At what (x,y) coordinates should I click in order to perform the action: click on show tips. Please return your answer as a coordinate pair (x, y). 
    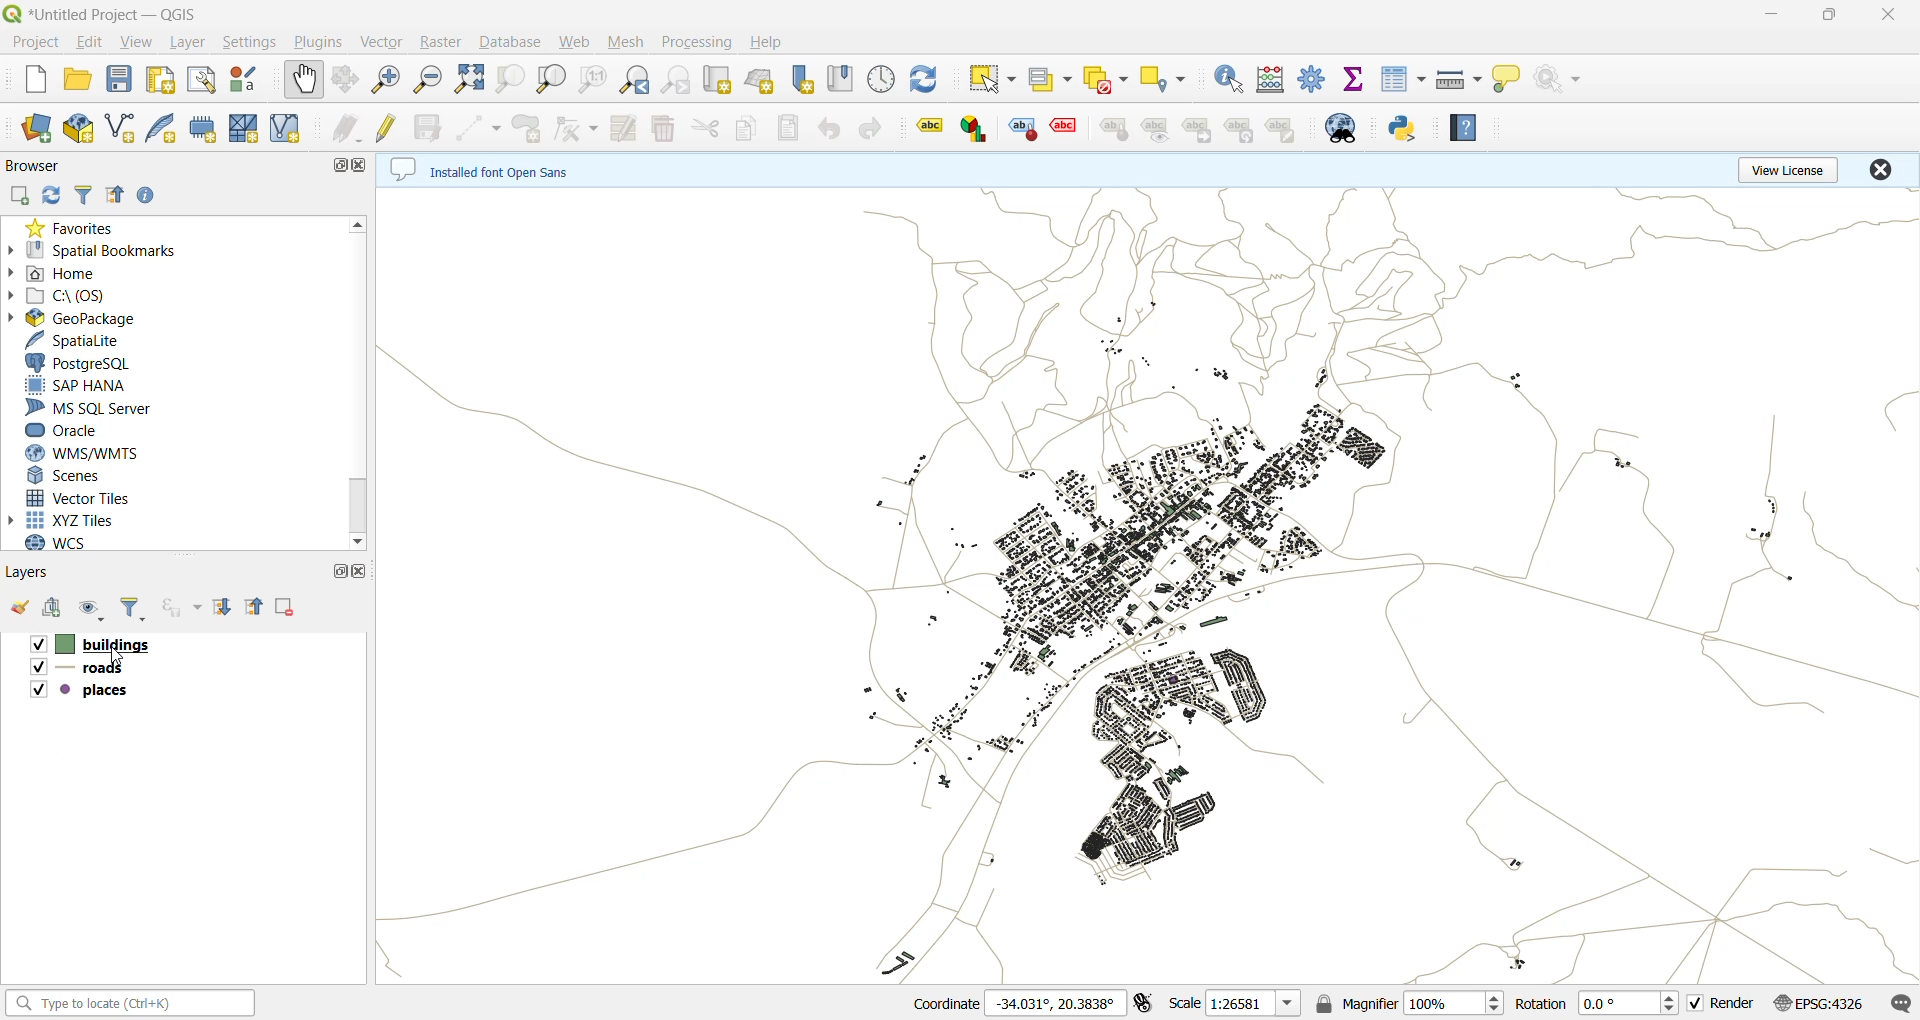
    Looking at the image, I should click on (1512, 80).